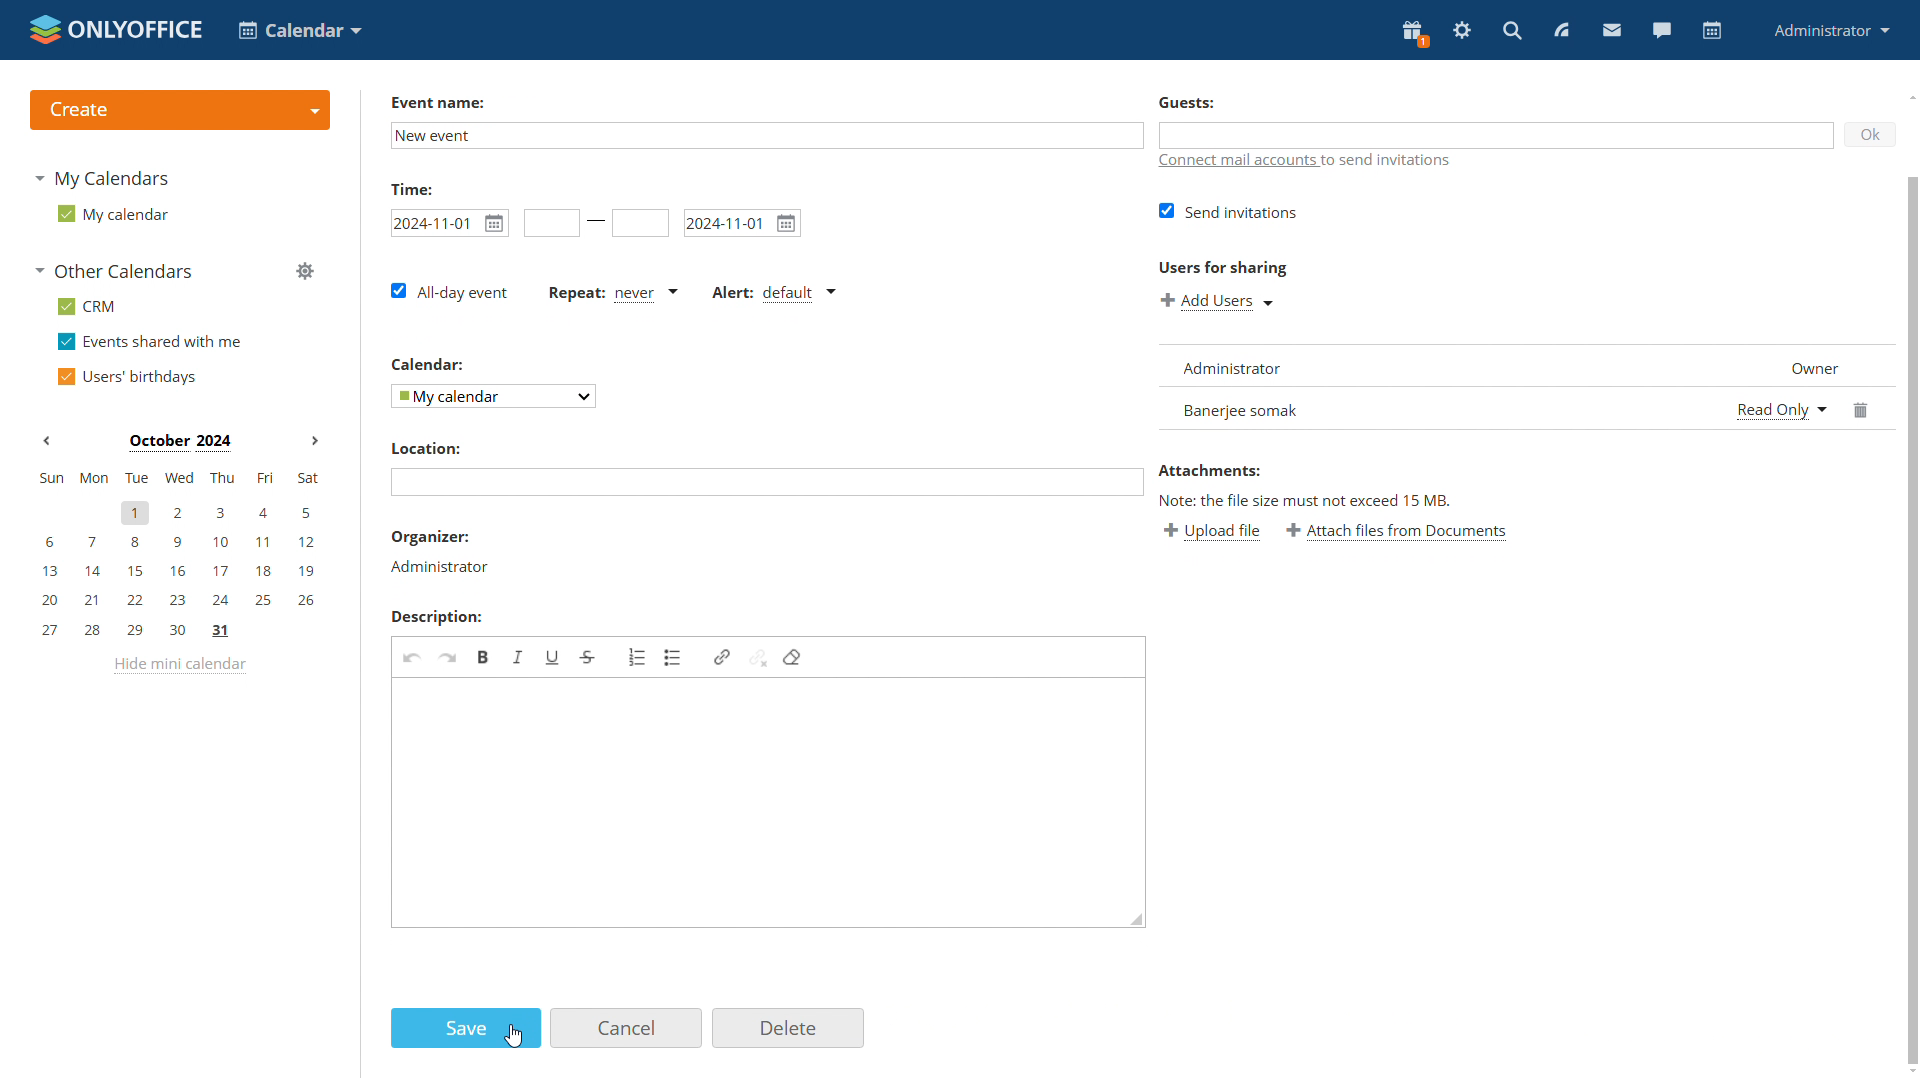  What do you see at coordinates (722, 657) in the screenshot?
I see `link` at bounding box center [722, 657].